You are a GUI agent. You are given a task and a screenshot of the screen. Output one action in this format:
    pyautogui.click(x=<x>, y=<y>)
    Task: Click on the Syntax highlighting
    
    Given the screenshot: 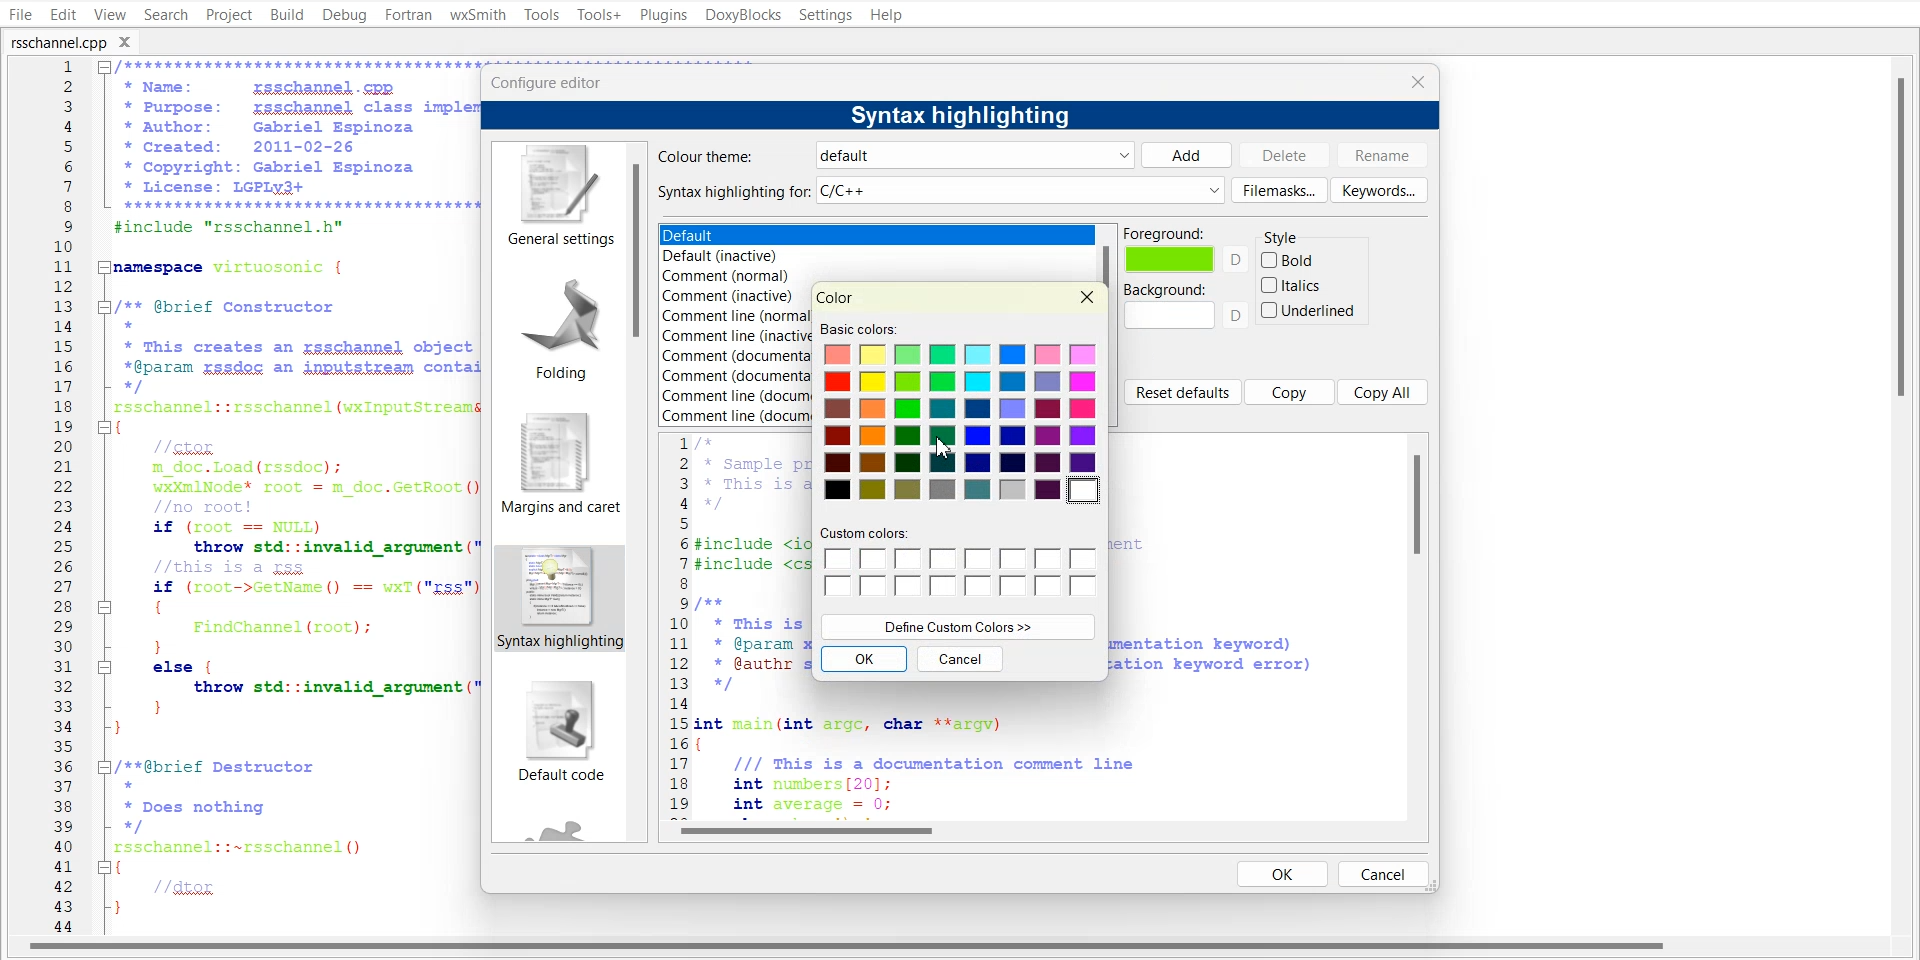 What is the action you would take?
    pyautogui.click(x=965, y=114)
    